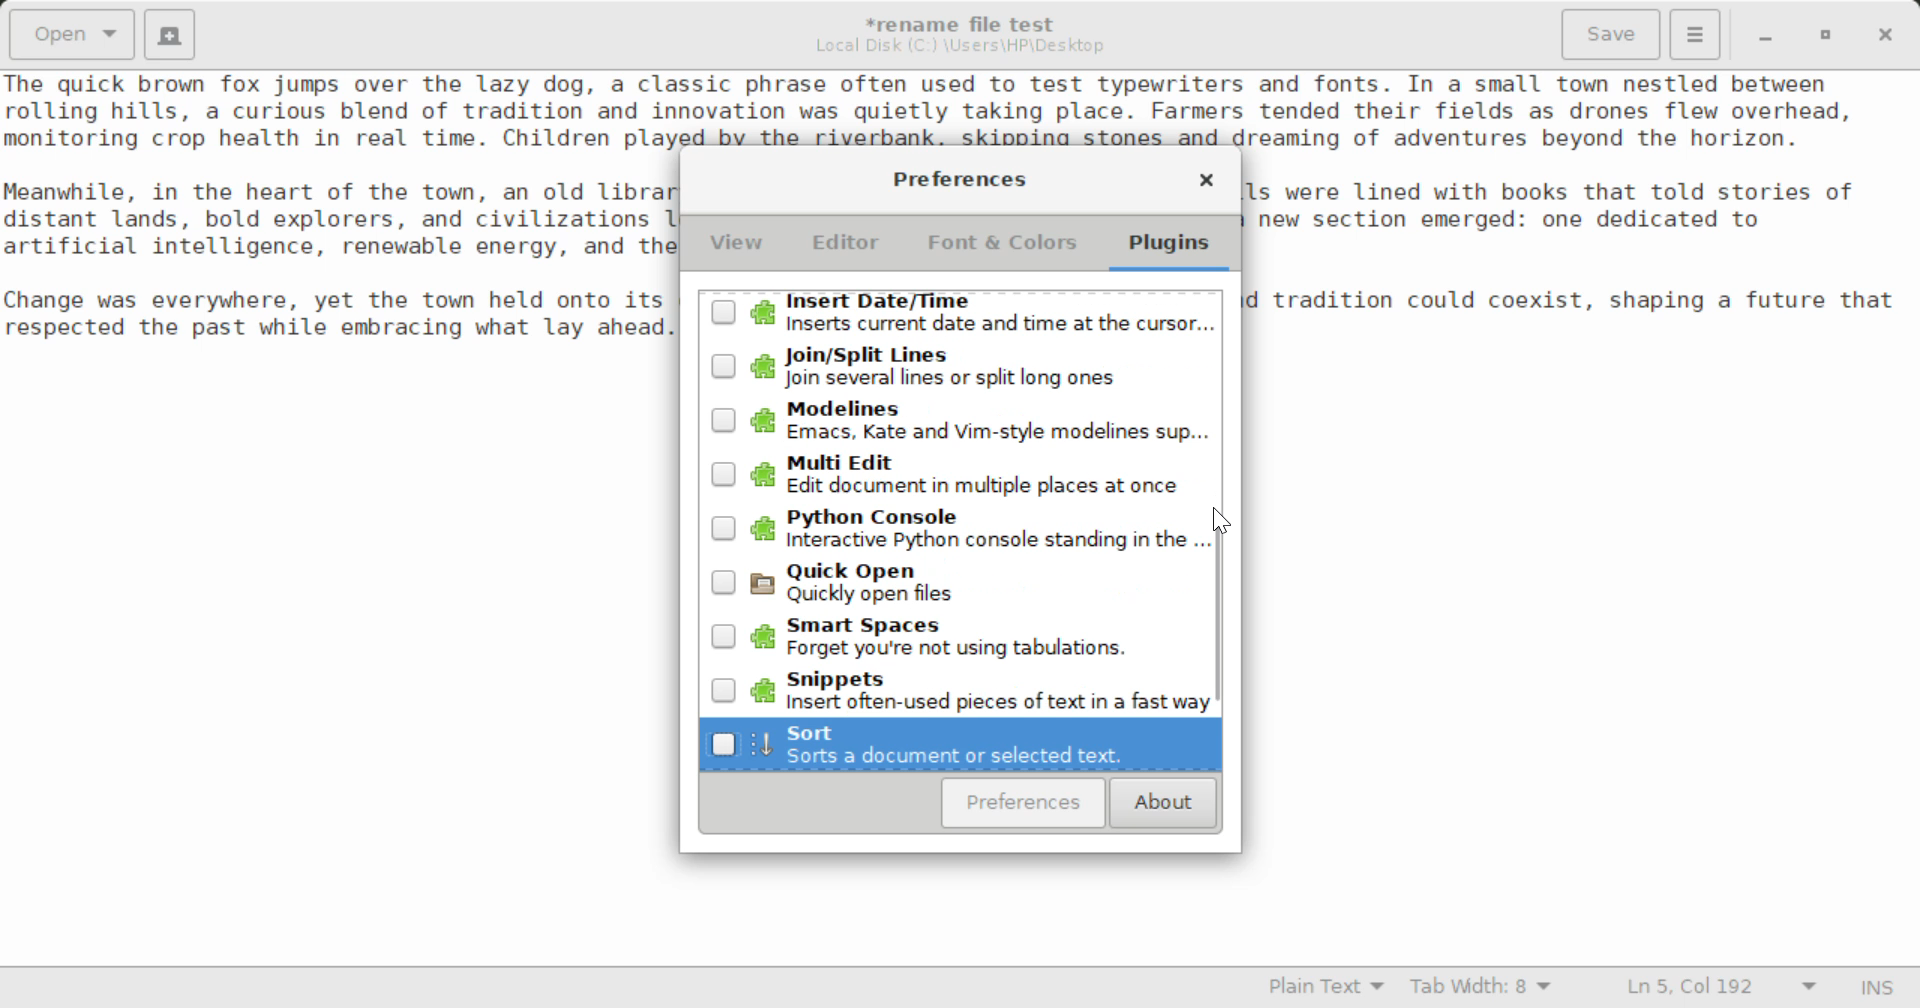  Describe the element at coordinates (960, 46) in the screenshot. I see `File Location` at that location.